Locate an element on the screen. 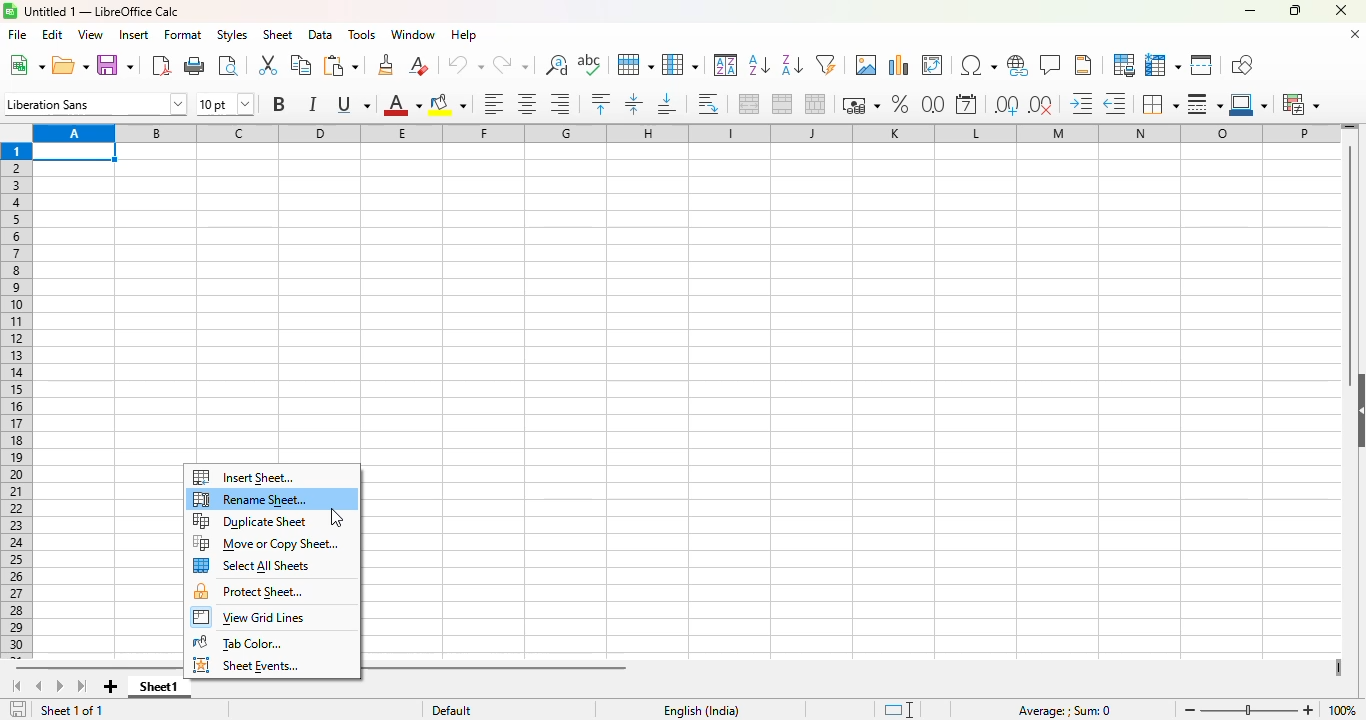  define print area is located at coordinates (1123, 64).